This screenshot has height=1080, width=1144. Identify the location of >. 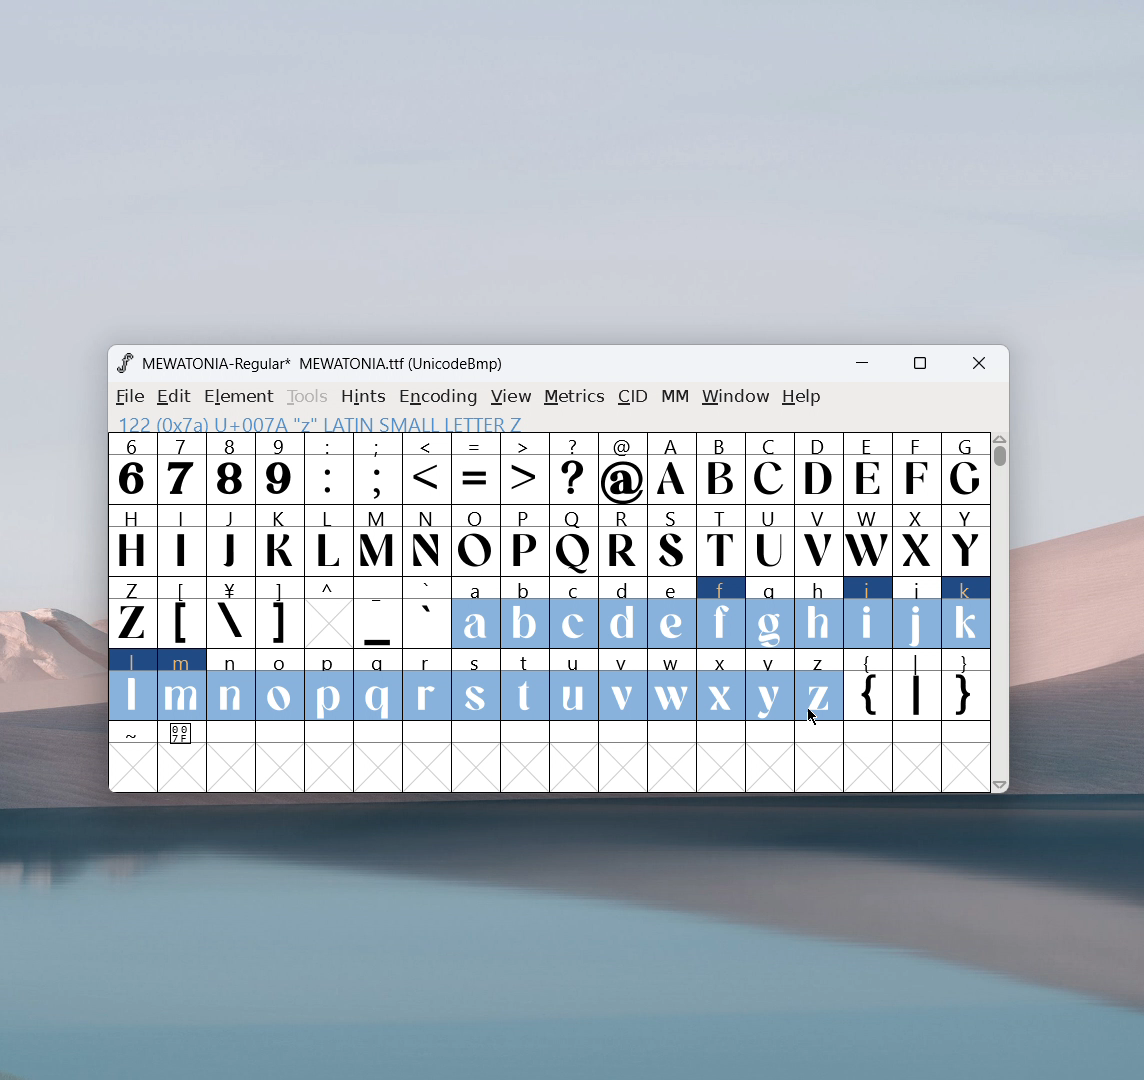
(526, 469).